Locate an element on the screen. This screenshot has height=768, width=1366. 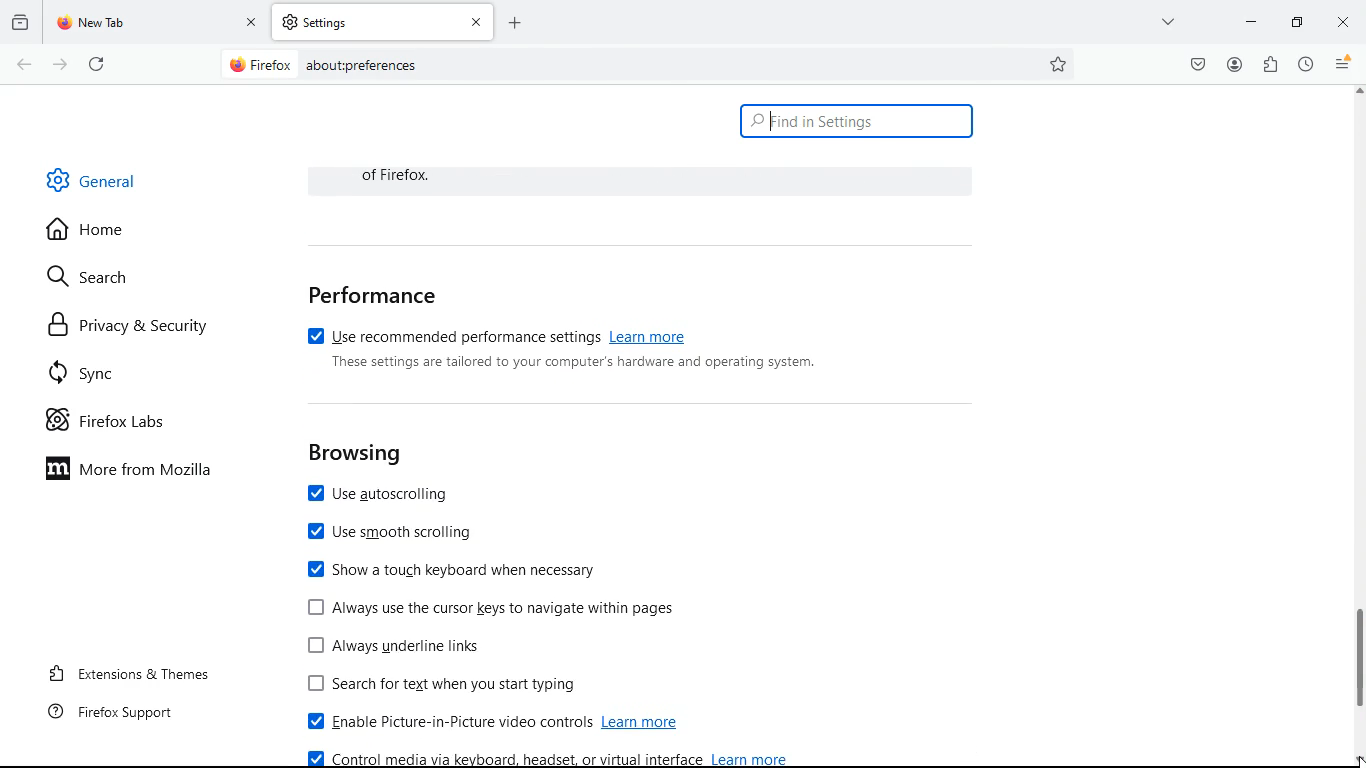
close is located at coordinates (1343, 21).